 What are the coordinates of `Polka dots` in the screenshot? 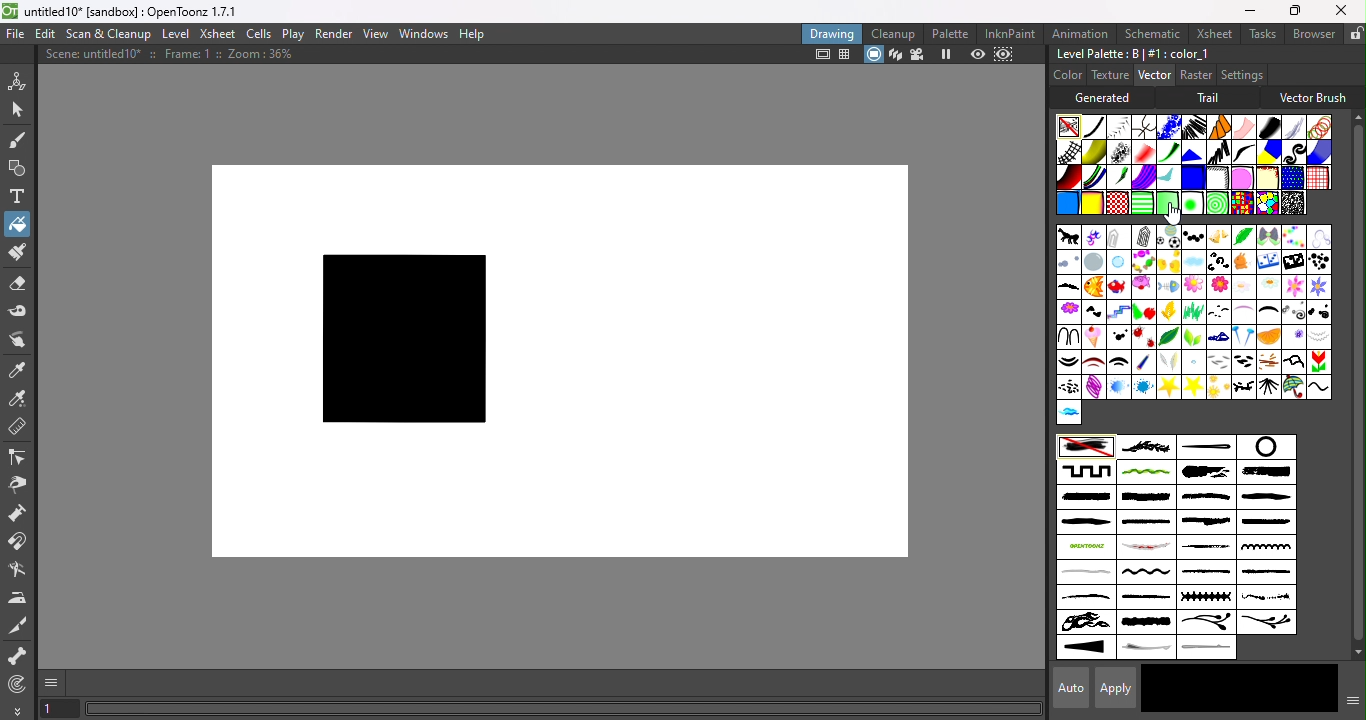 It's located at (1291, 178).